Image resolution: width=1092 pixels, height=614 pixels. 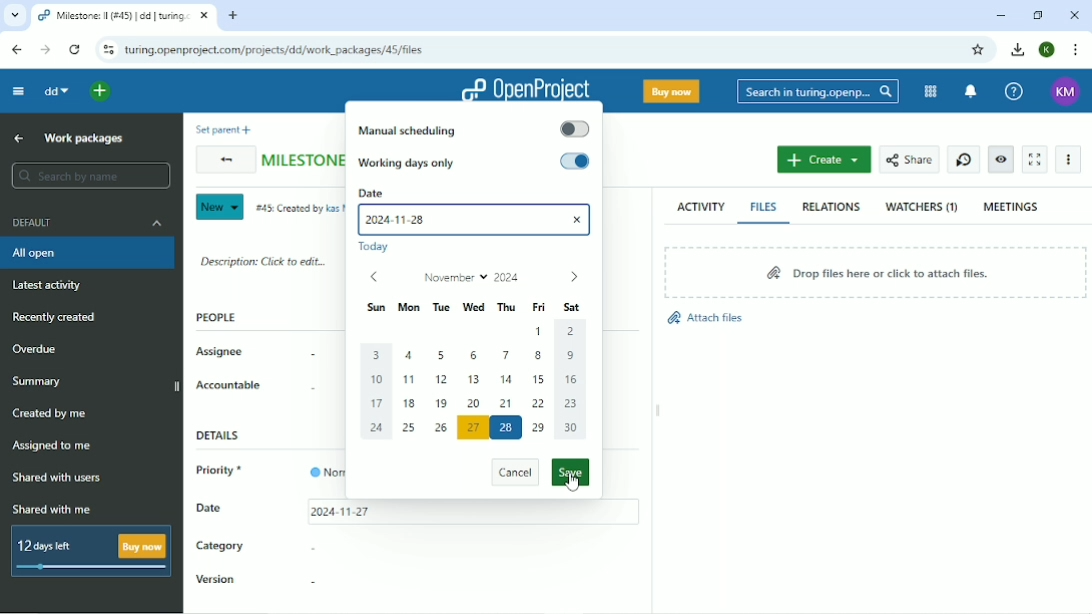 What do you see at coordinates (51, 414) in the screenshot?
I see `Created by me` at bounding box center [51, 414].